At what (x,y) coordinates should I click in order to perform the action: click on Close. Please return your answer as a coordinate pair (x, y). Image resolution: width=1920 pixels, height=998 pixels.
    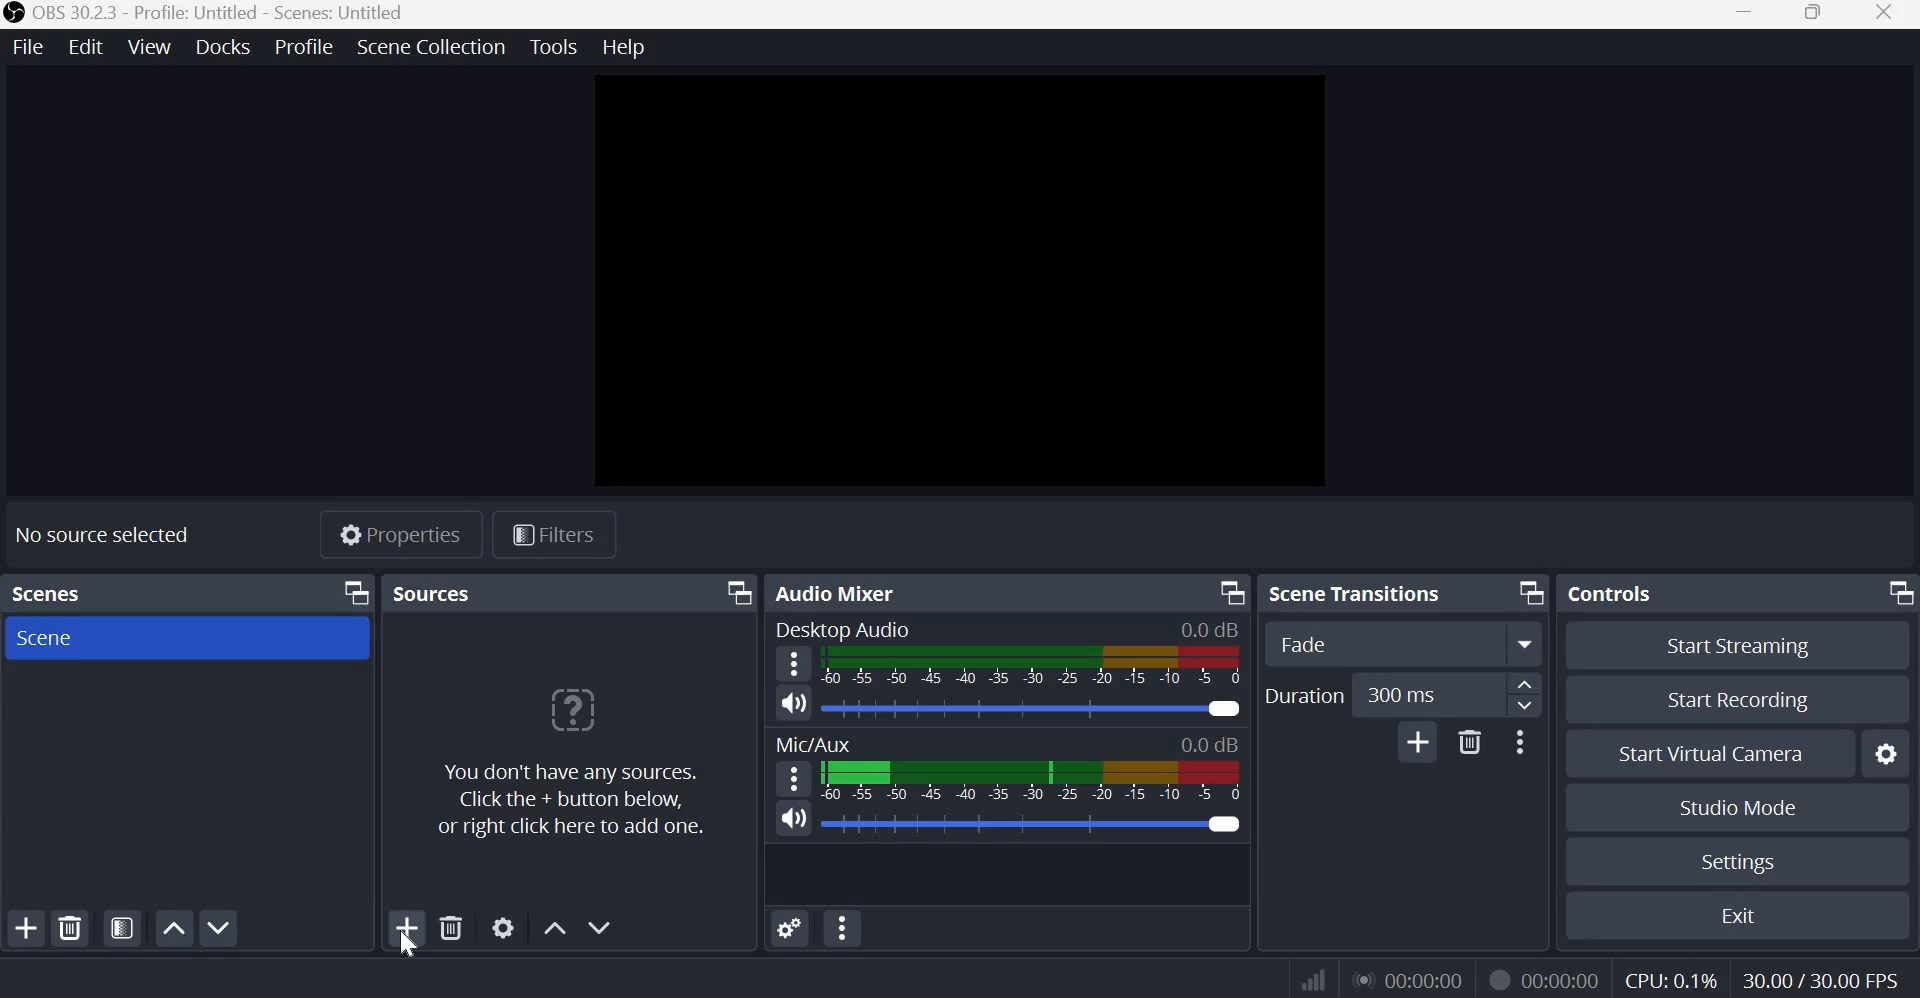
    Looking at the image, I should click on (1890, 15).